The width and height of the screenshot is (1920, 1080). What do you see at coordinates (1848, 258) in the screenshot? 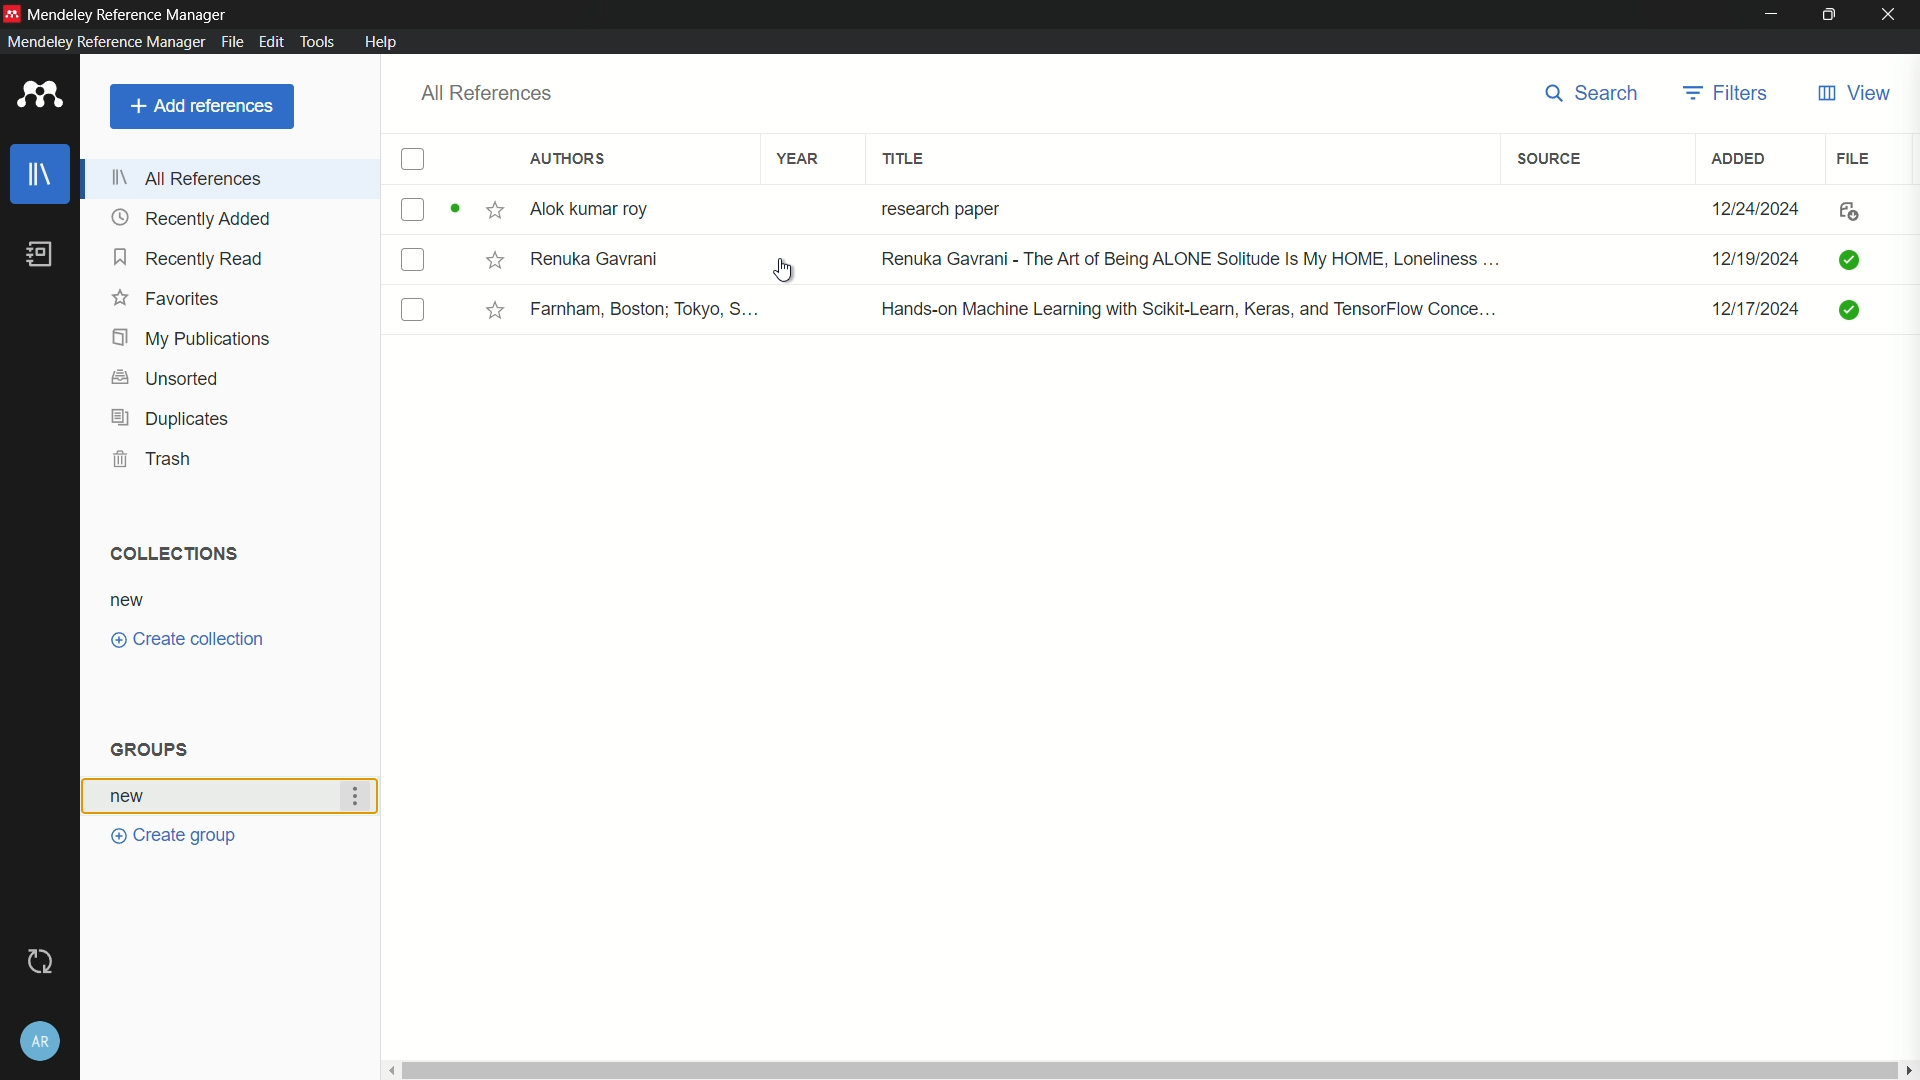
I see `Checked` at bounding box center [1848, 258].